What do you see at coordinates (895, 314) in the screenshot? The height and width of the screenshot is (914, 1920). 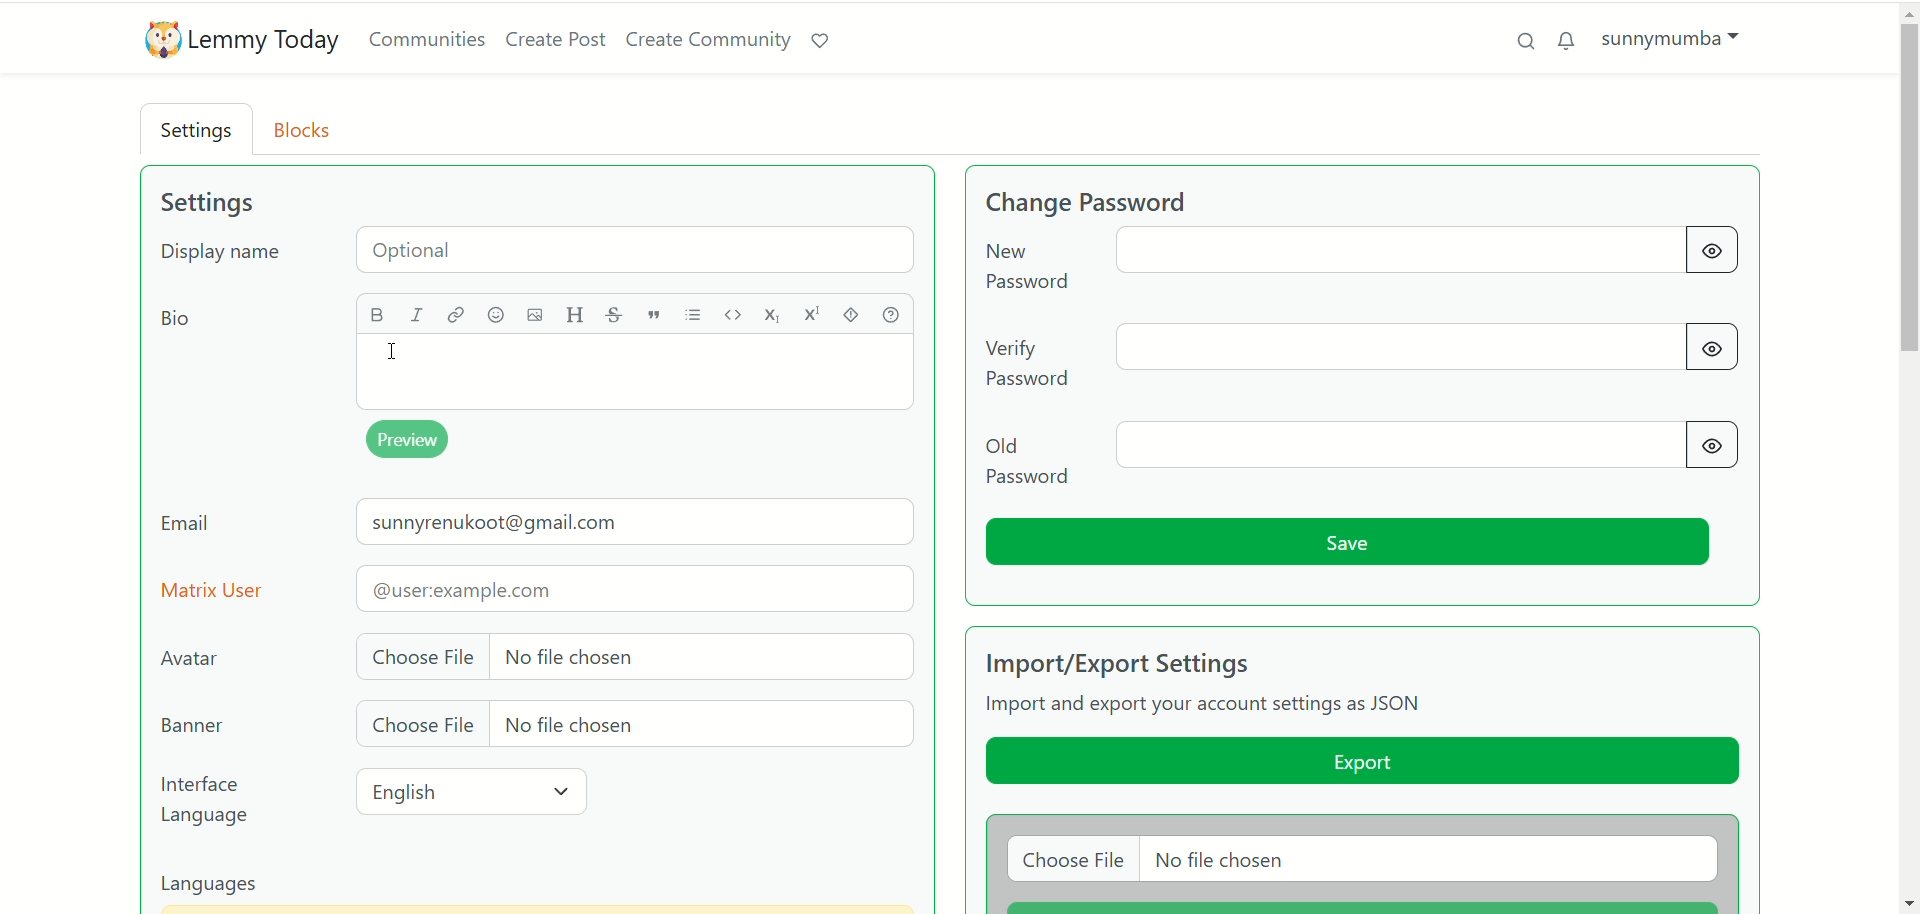 I see `help` at bounding box center [895, 314].